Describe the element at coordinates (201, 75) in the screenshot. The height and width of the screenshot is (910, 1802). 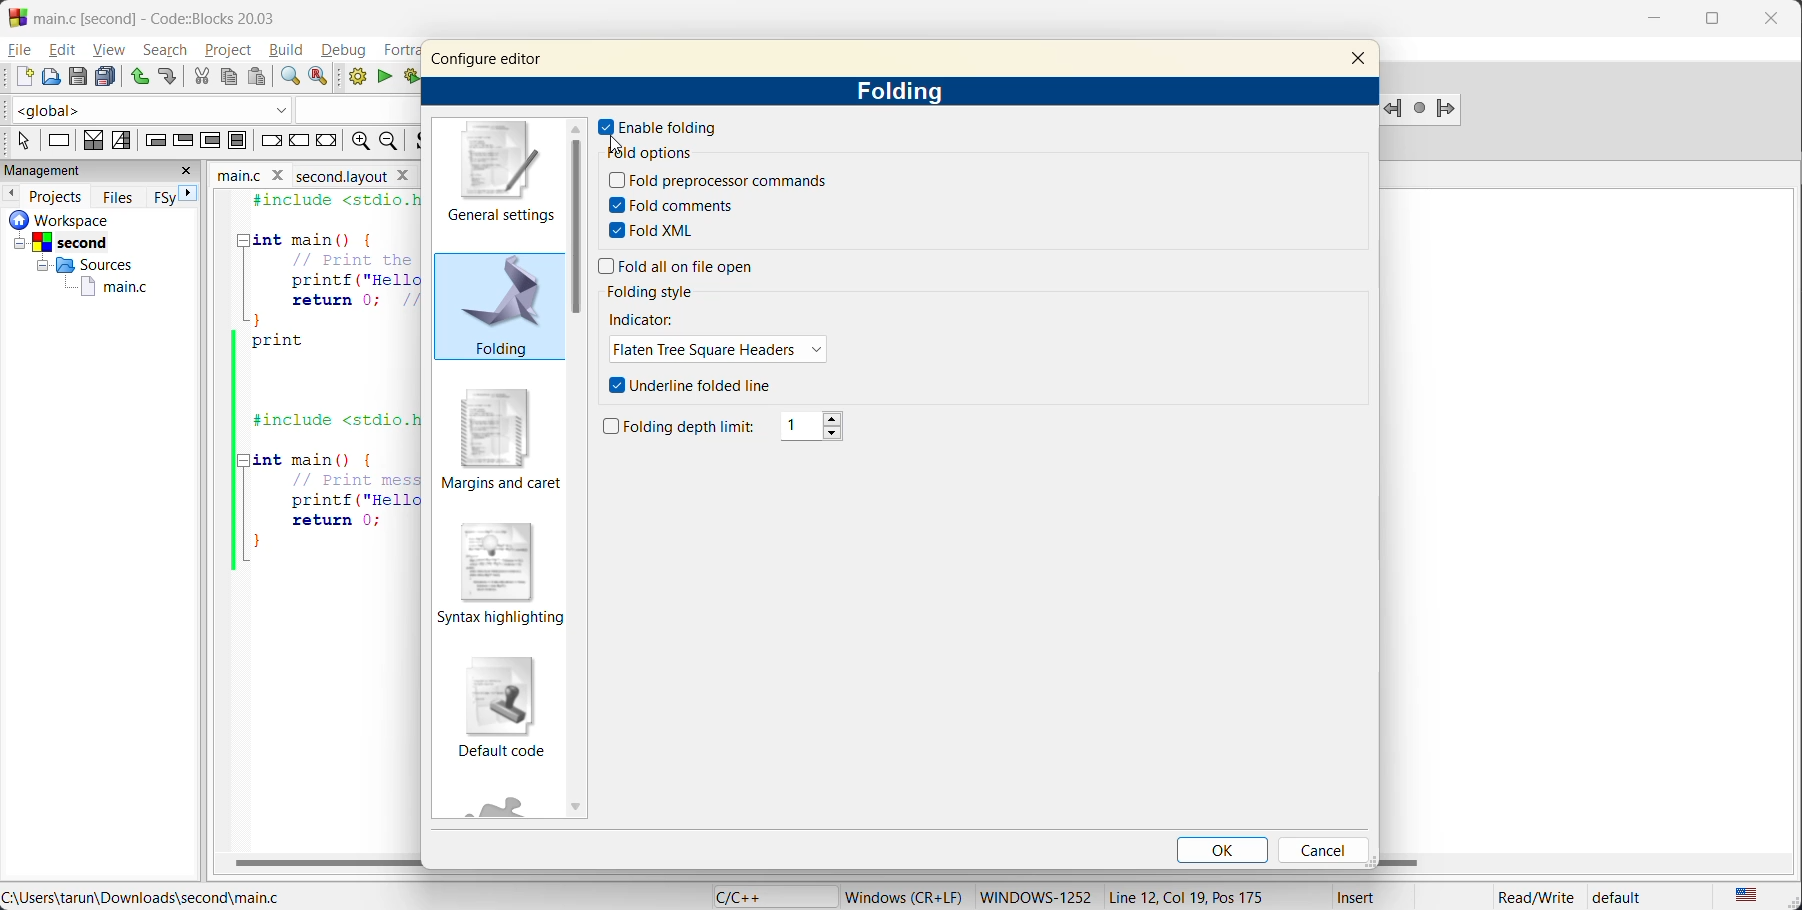
I see `cut` at that location.